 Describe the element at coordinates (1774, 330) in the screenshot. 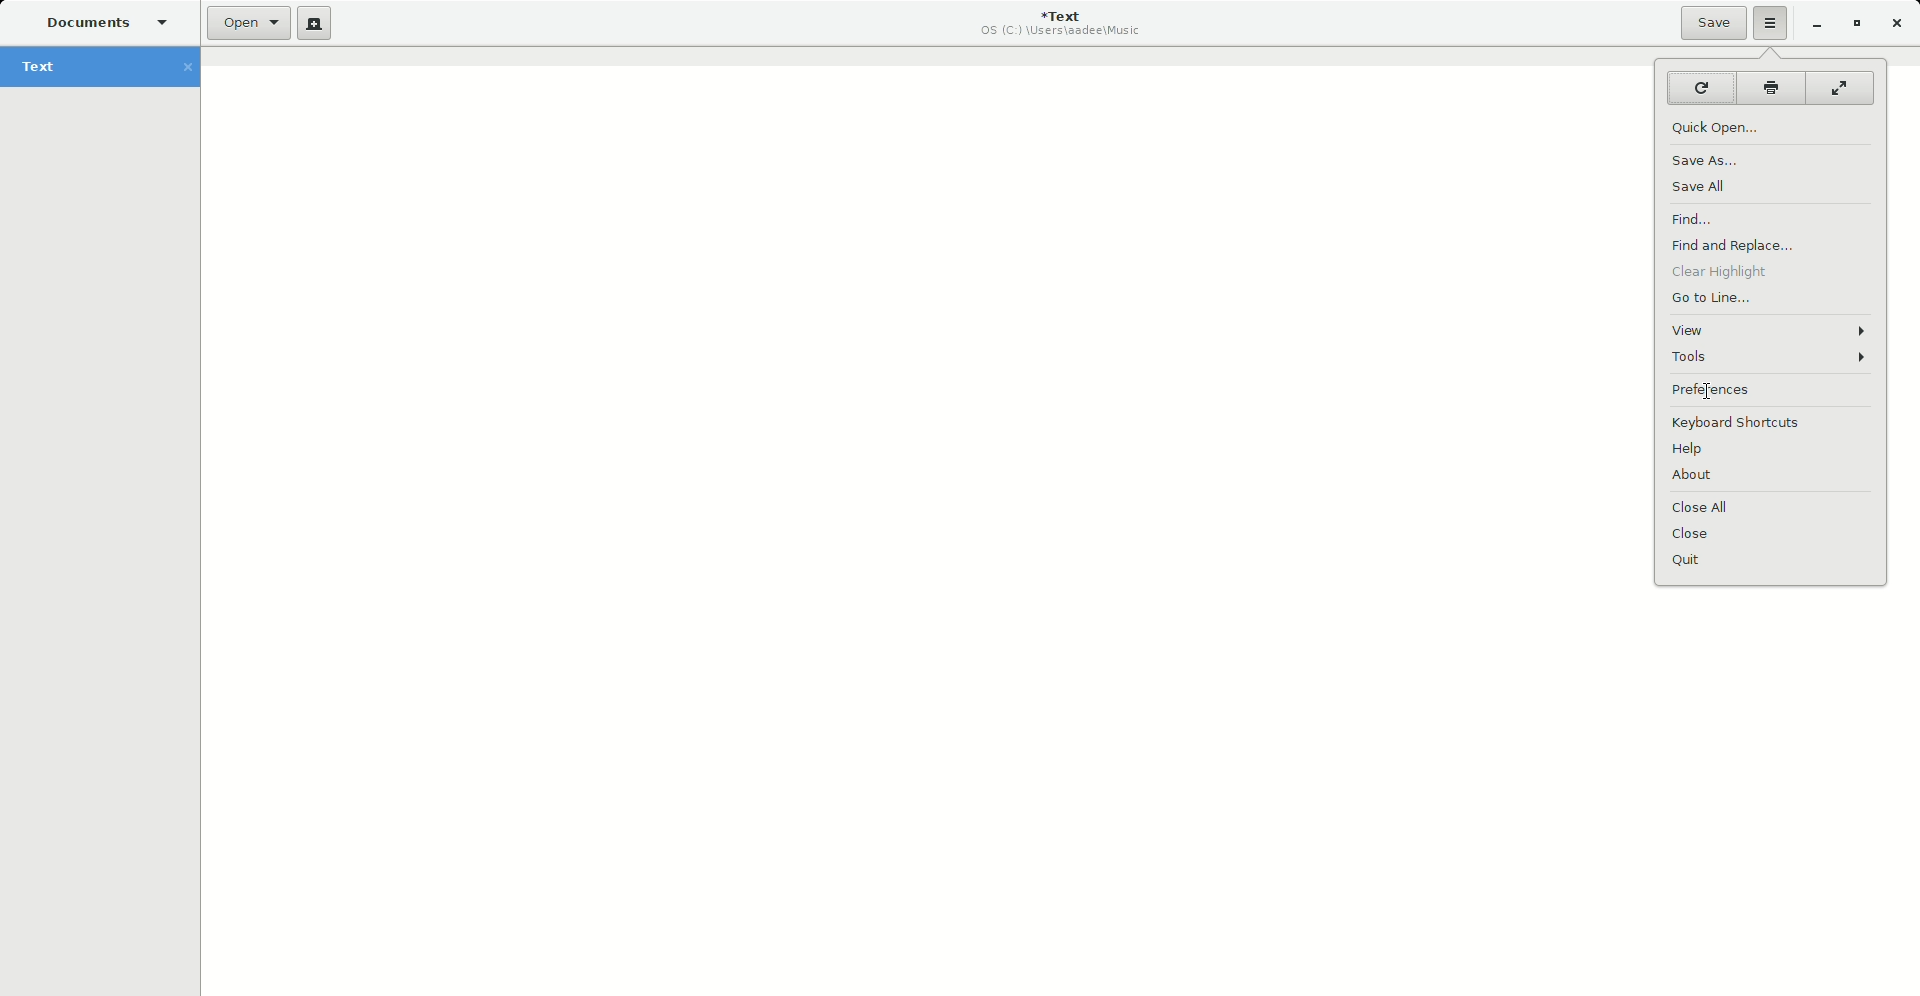

I see `View` at that location.